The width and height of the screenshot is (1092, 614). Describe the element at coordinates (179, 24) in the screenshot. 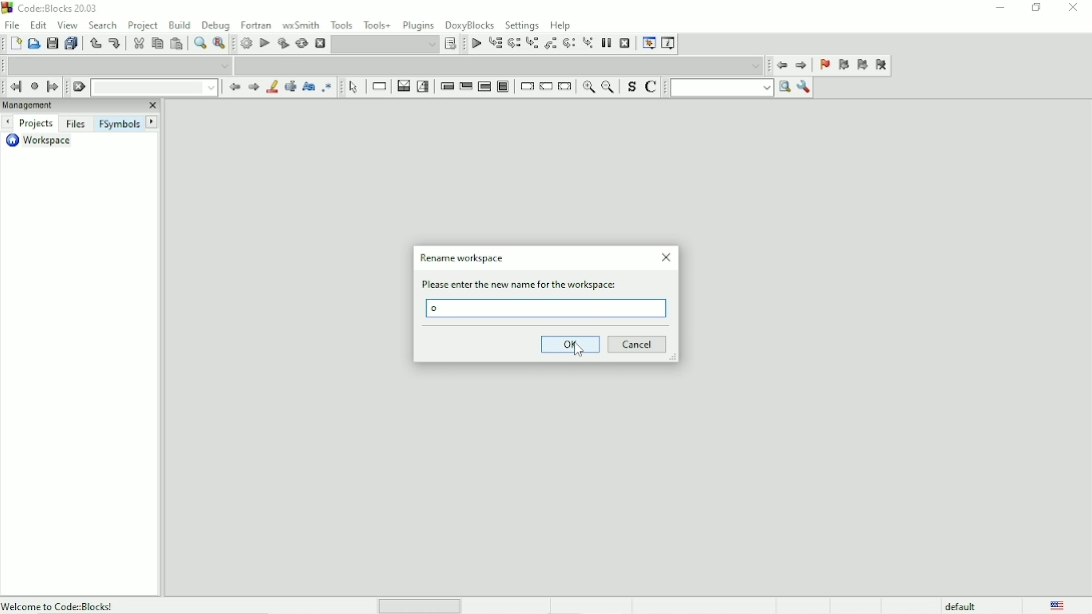

I see `Build` at that location.